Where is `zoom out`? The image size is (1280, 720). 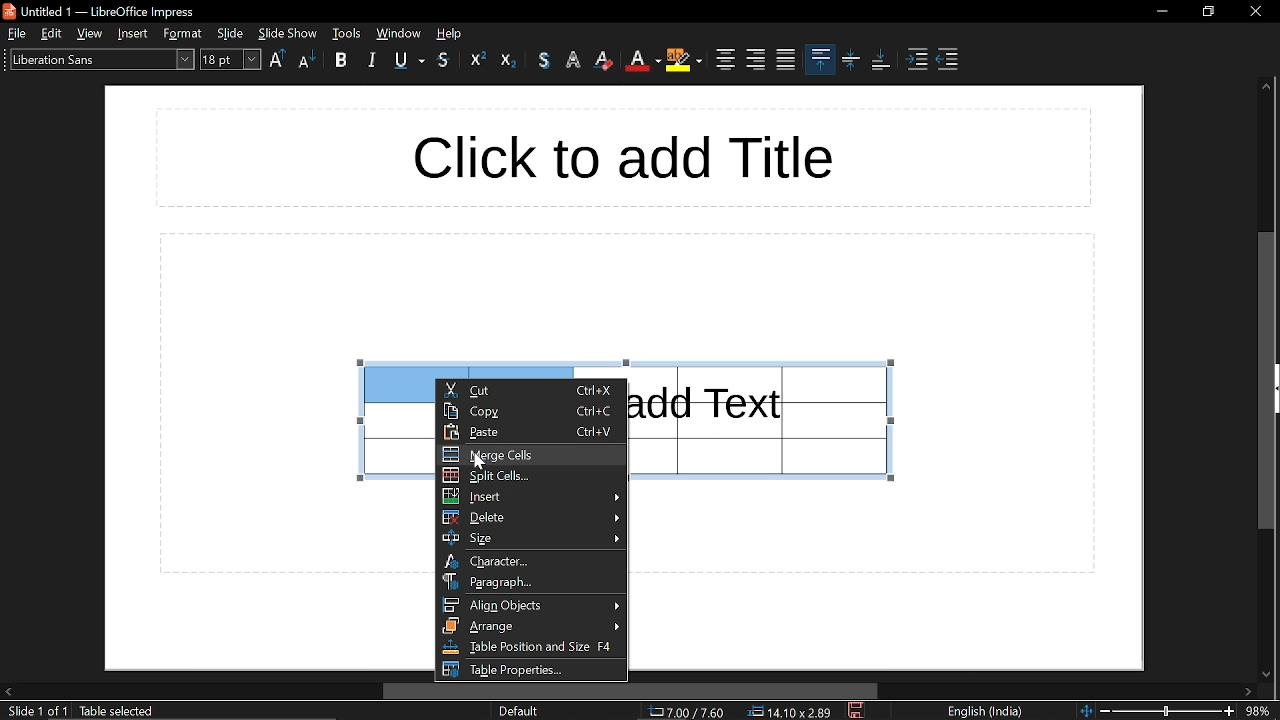 zoom out is located at coordinates (1105, 710).